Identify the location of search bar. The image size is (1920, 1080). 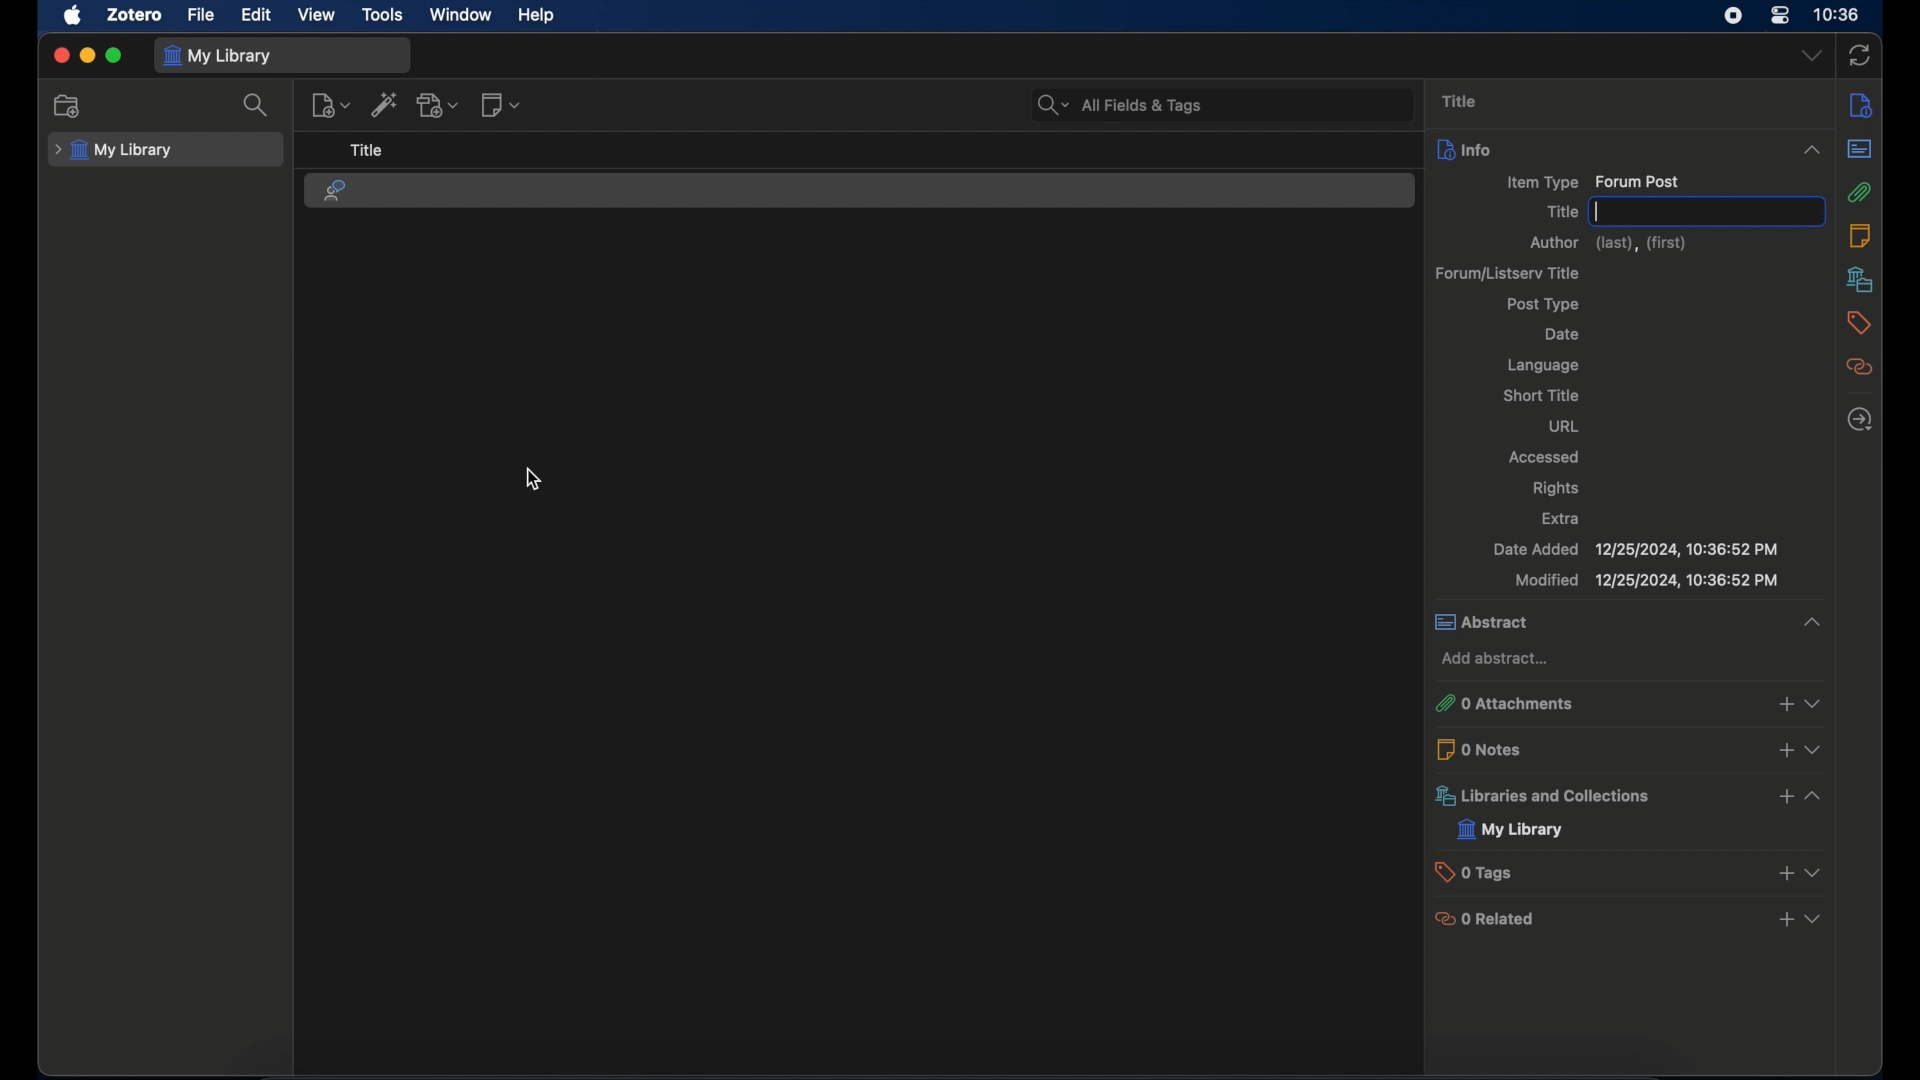
(1118, 104).